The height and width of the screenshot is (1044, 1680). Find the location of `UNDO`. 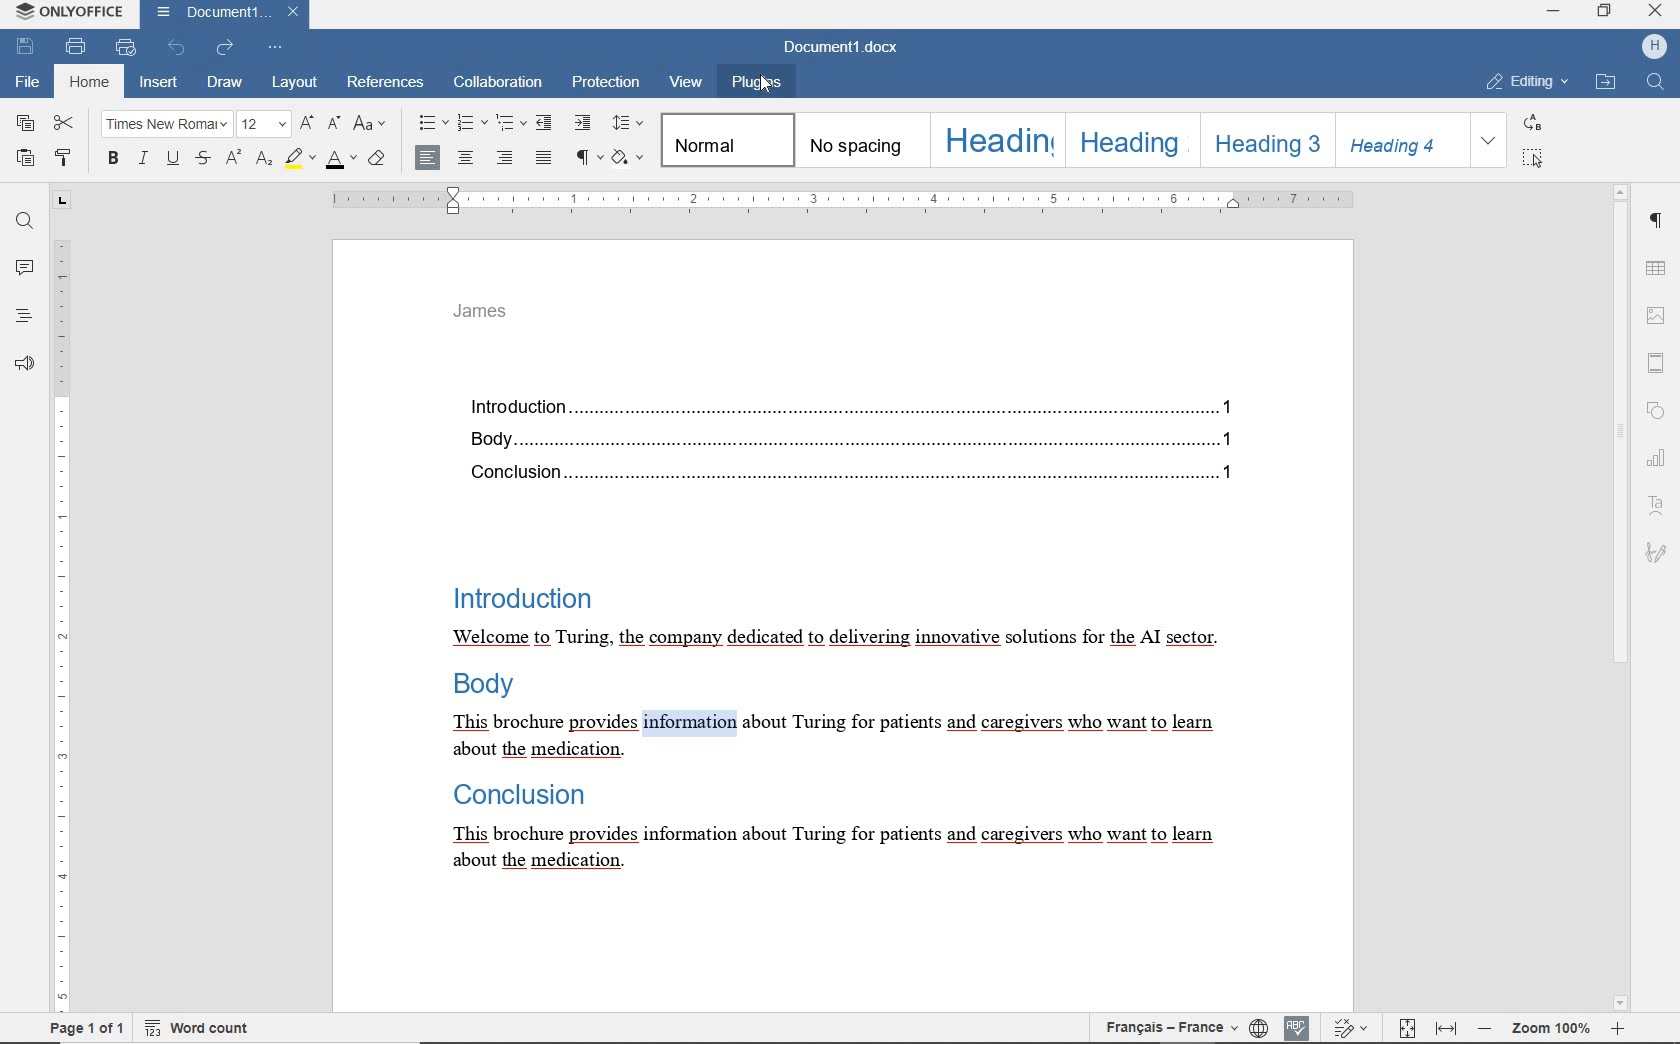

UNDO is located at coordinates (176, 47).